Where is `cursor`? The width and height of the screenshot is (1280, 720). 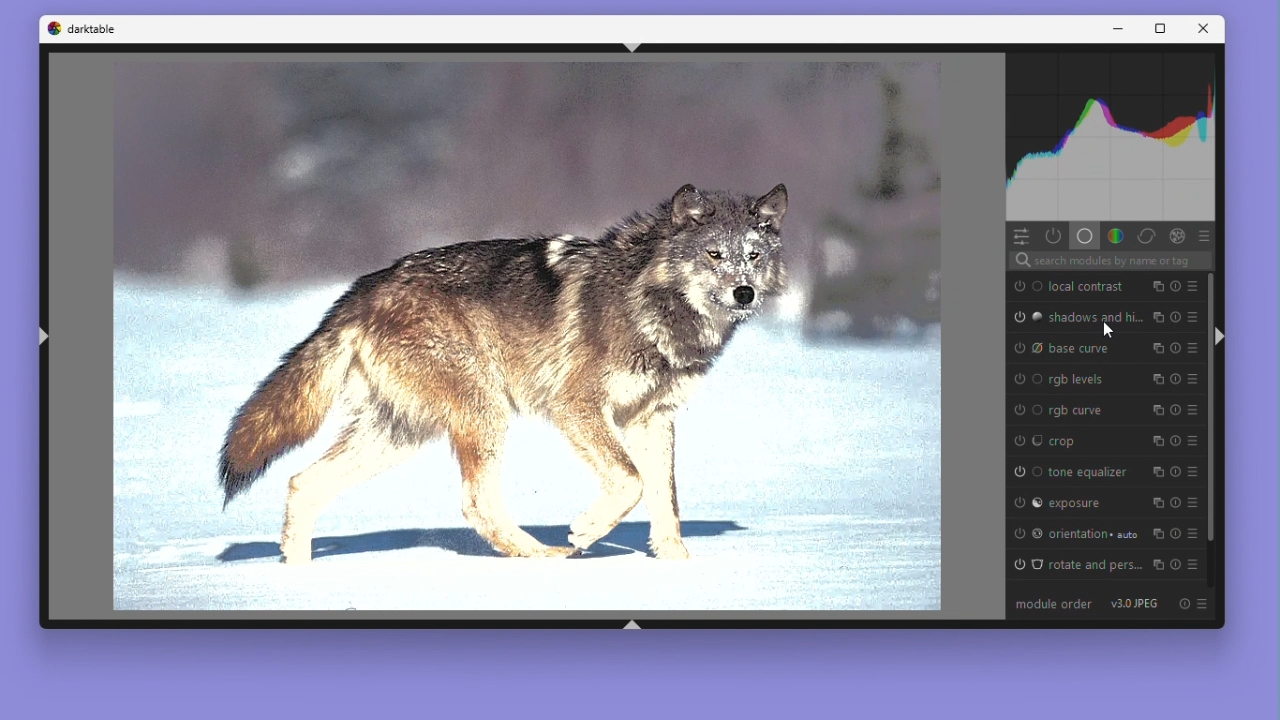
cursor is located at coordinates (1108, 332).